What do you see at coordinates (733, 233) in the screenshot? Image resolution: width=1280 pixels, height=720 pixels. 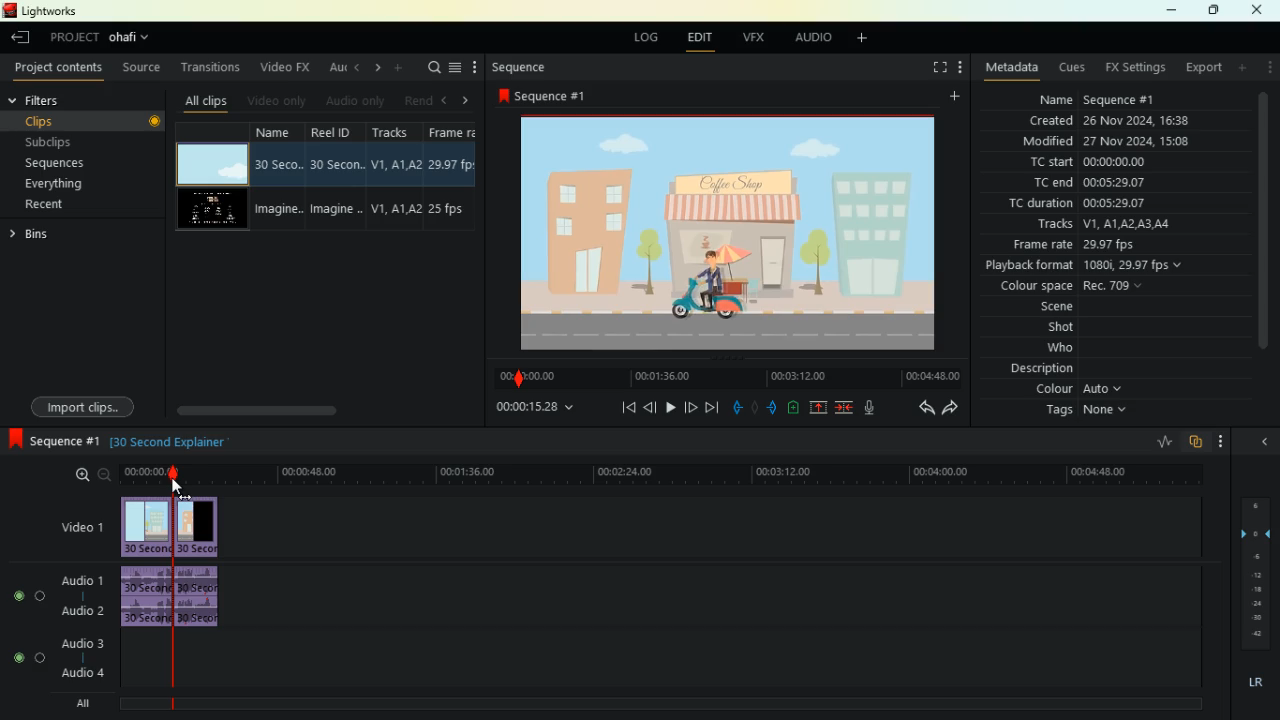 I see `image` at bounding box center [733, 233].